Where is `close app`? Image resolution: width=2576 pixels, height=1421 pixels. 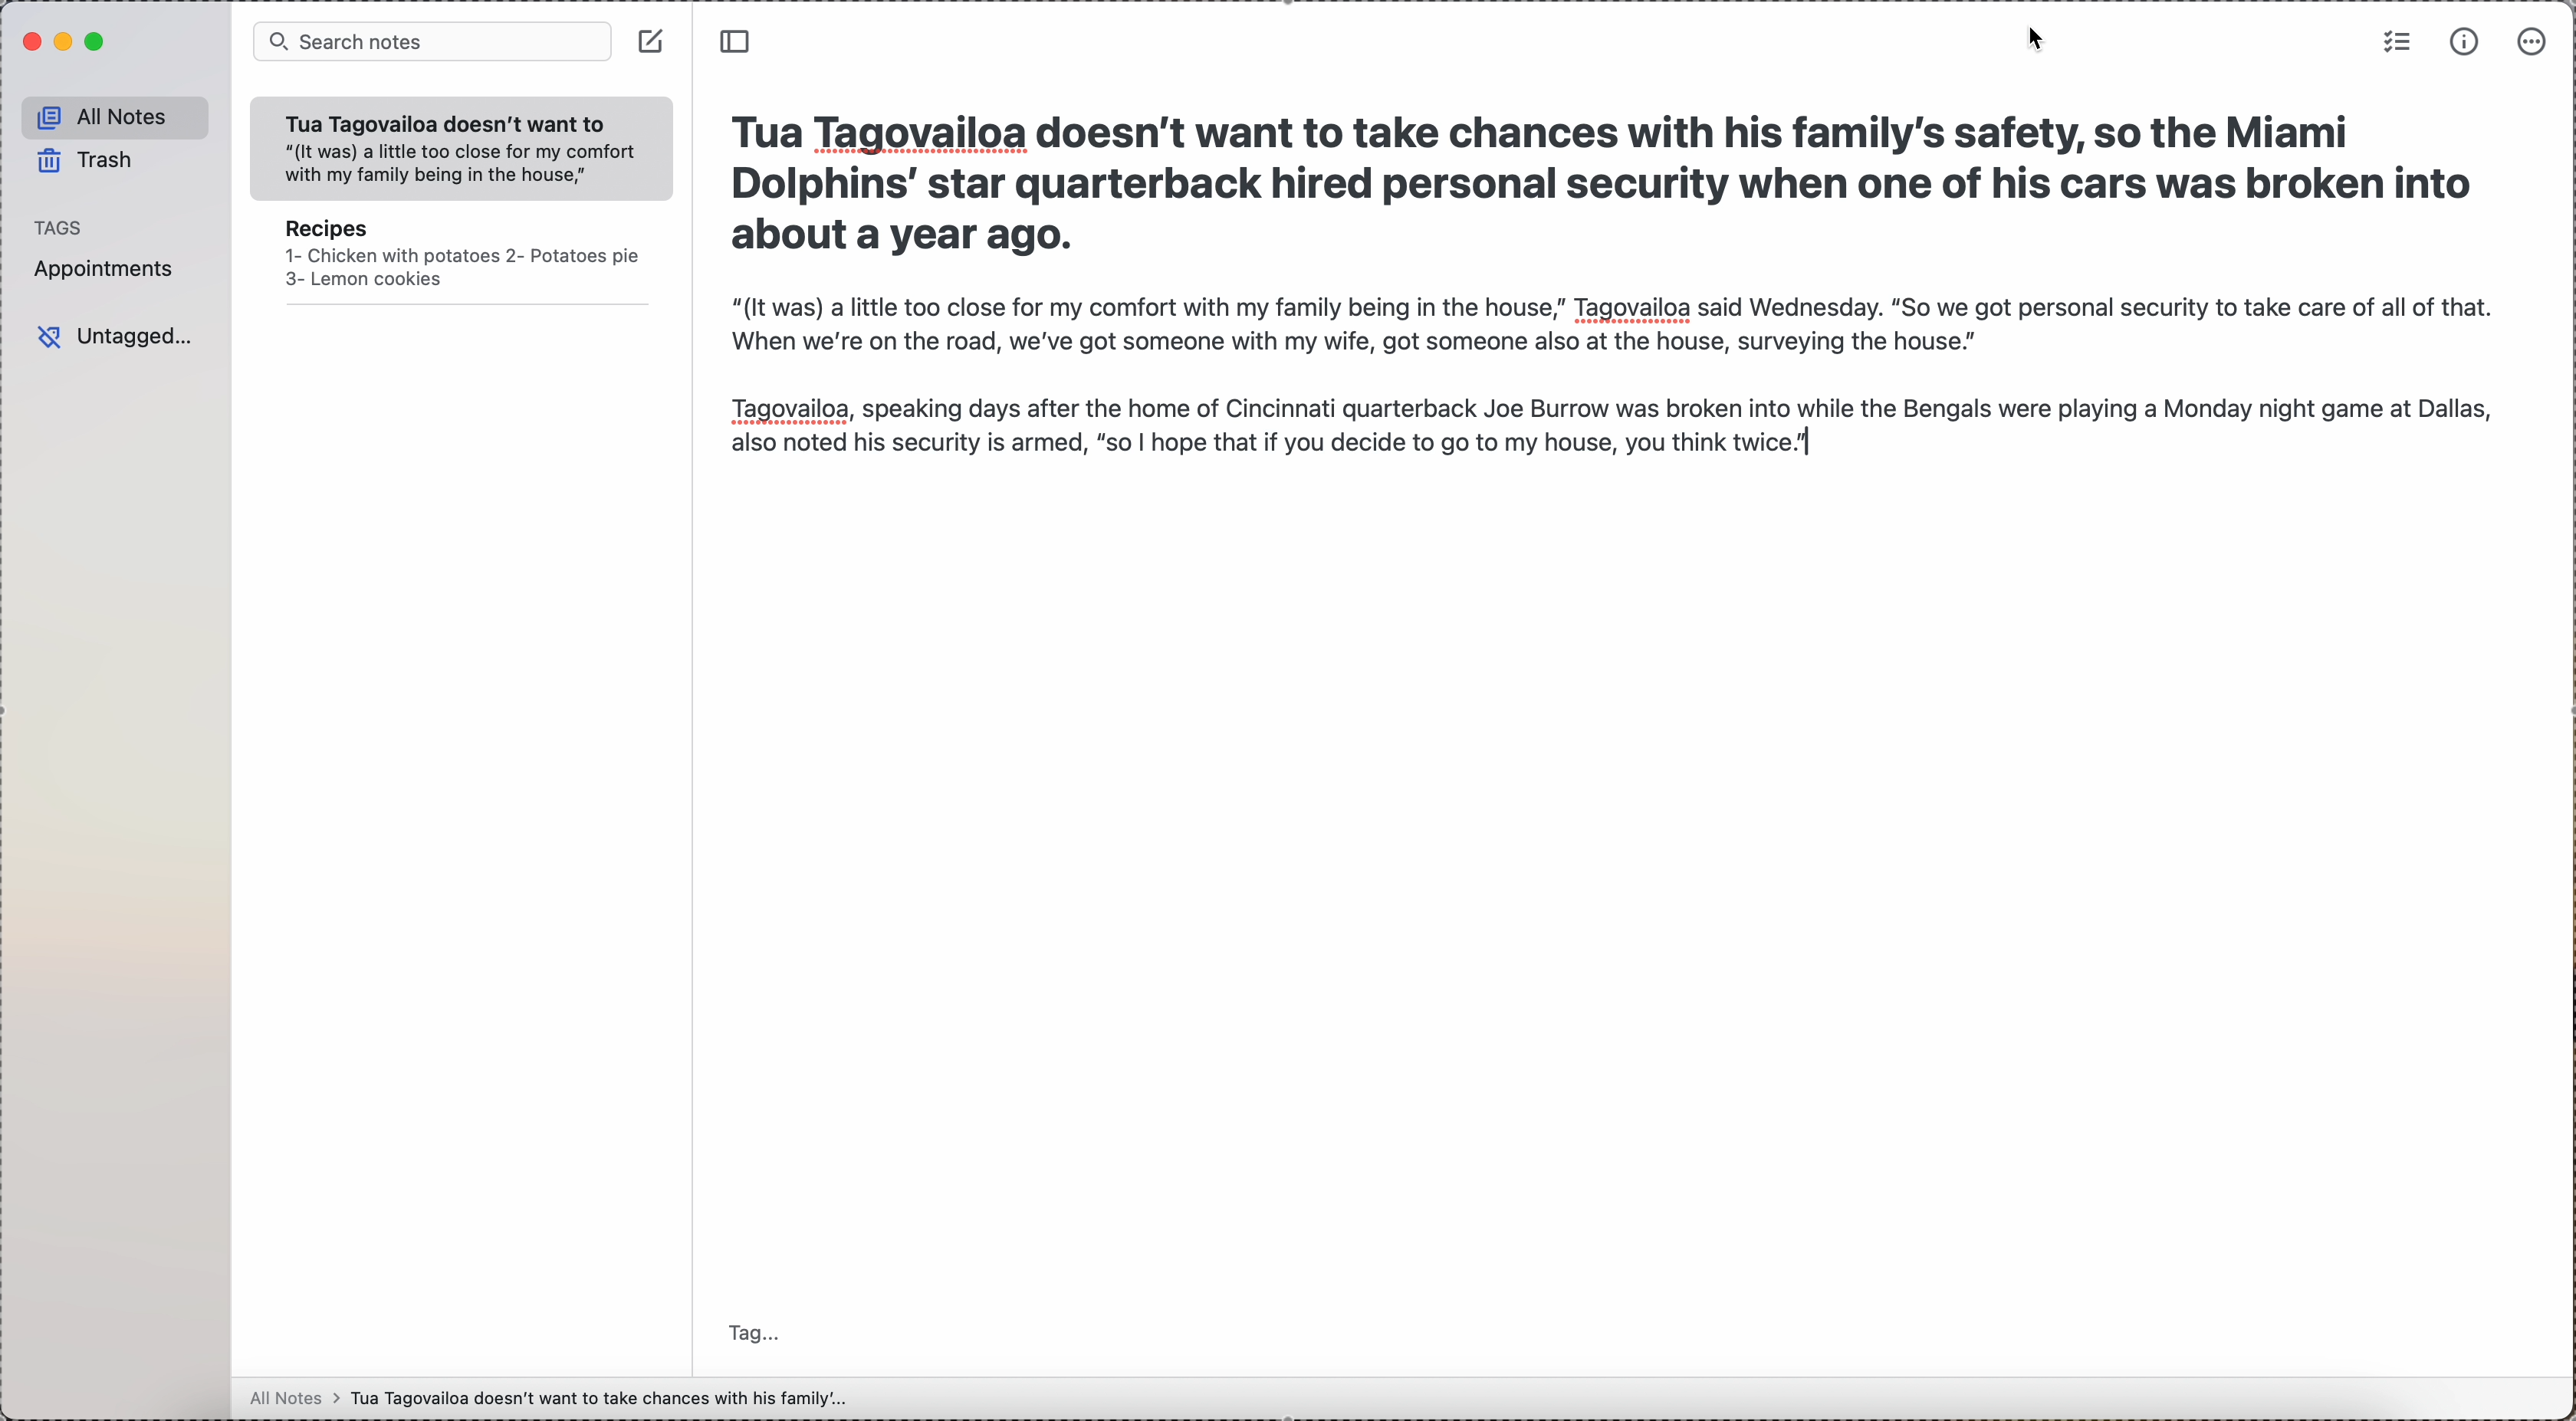
close app is located at coordinates (30, 43).